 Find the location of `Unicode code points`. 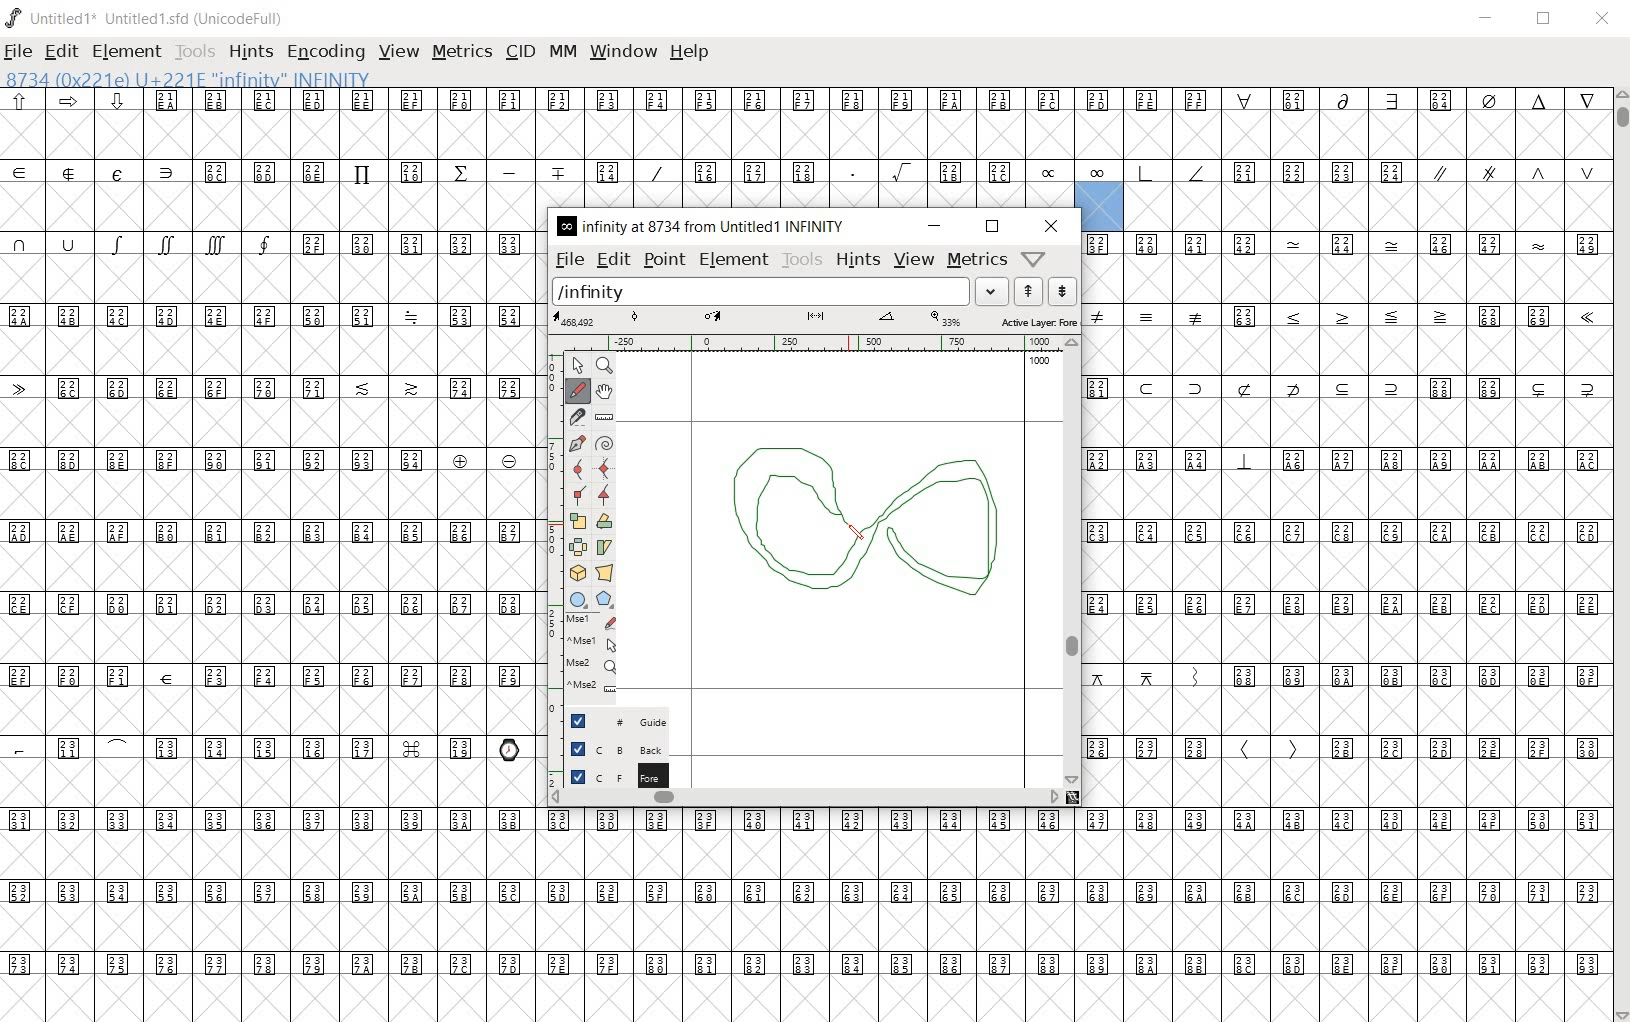

Unicode code points is located at coordinates (1367, 386).